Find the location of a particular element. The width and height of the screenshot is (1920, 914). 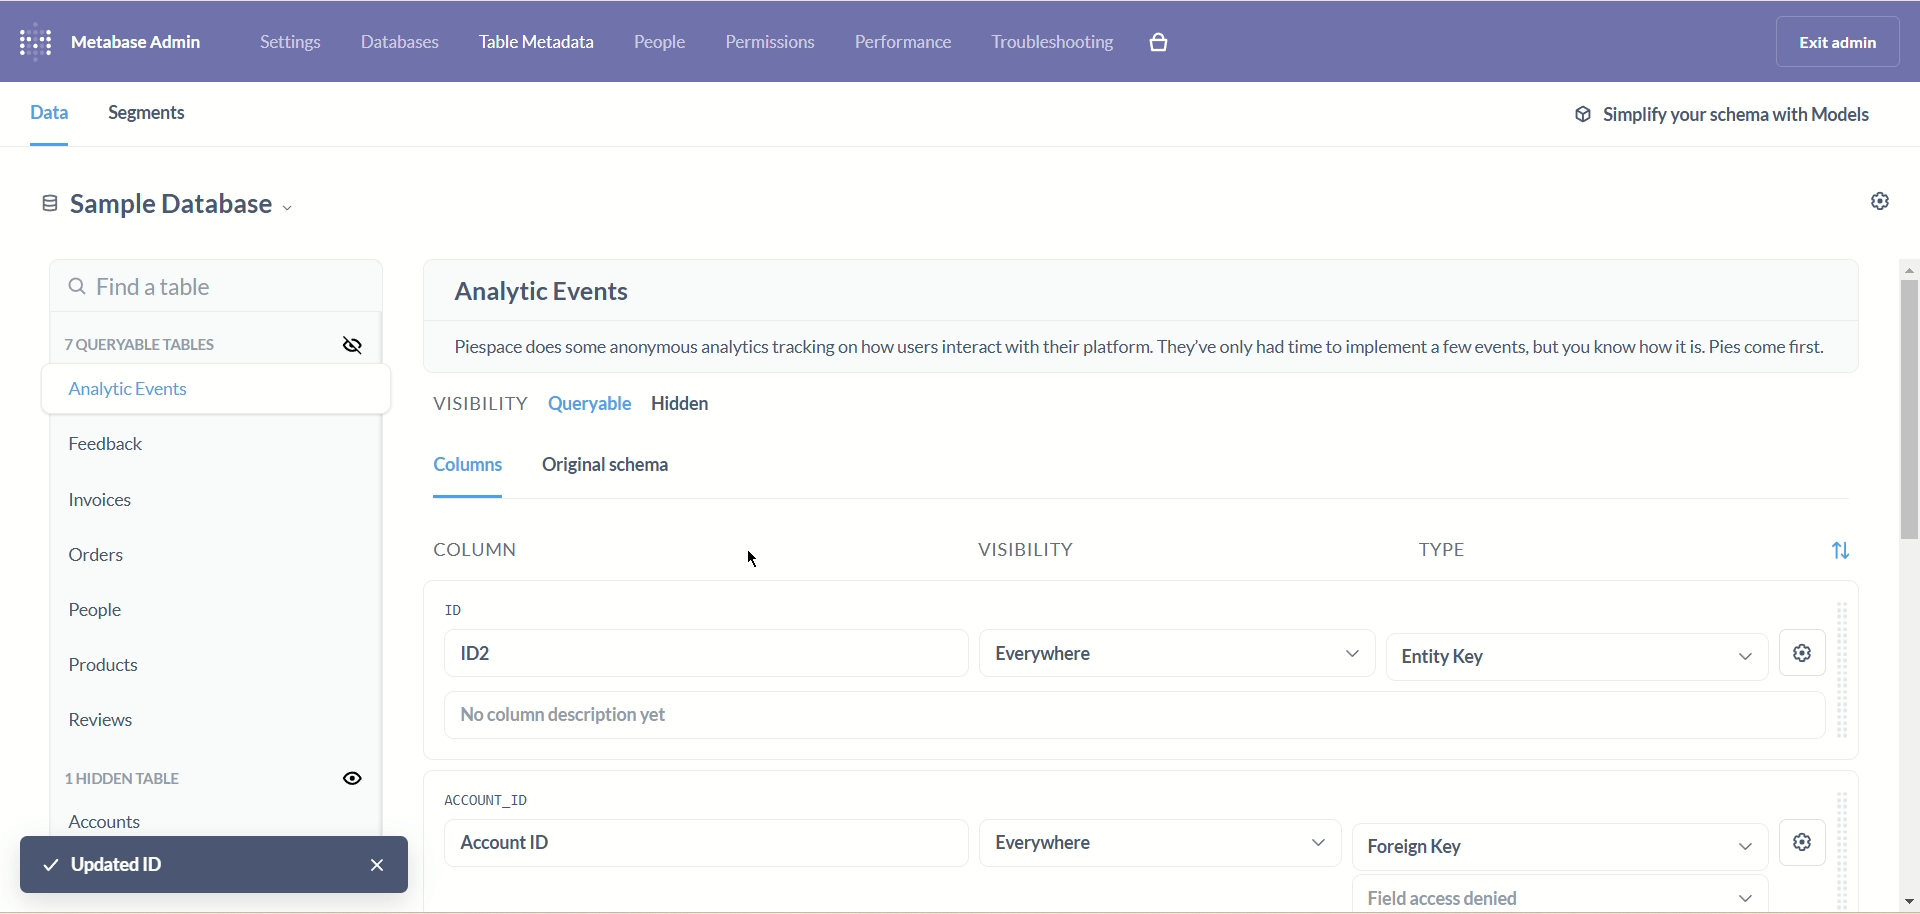

Analytic events is located at coordinates (135, 396).